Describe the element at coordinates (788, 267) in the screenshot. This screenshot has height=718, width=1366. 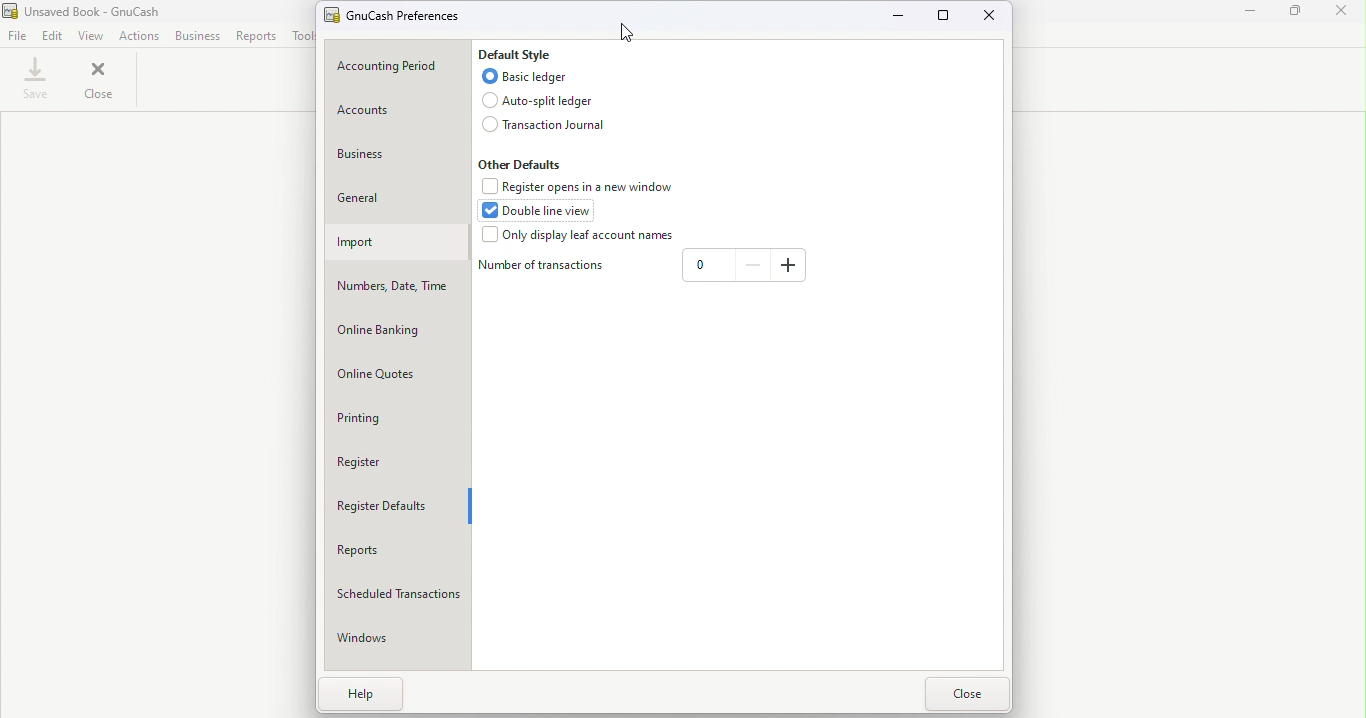
I see `Increase` at that location.